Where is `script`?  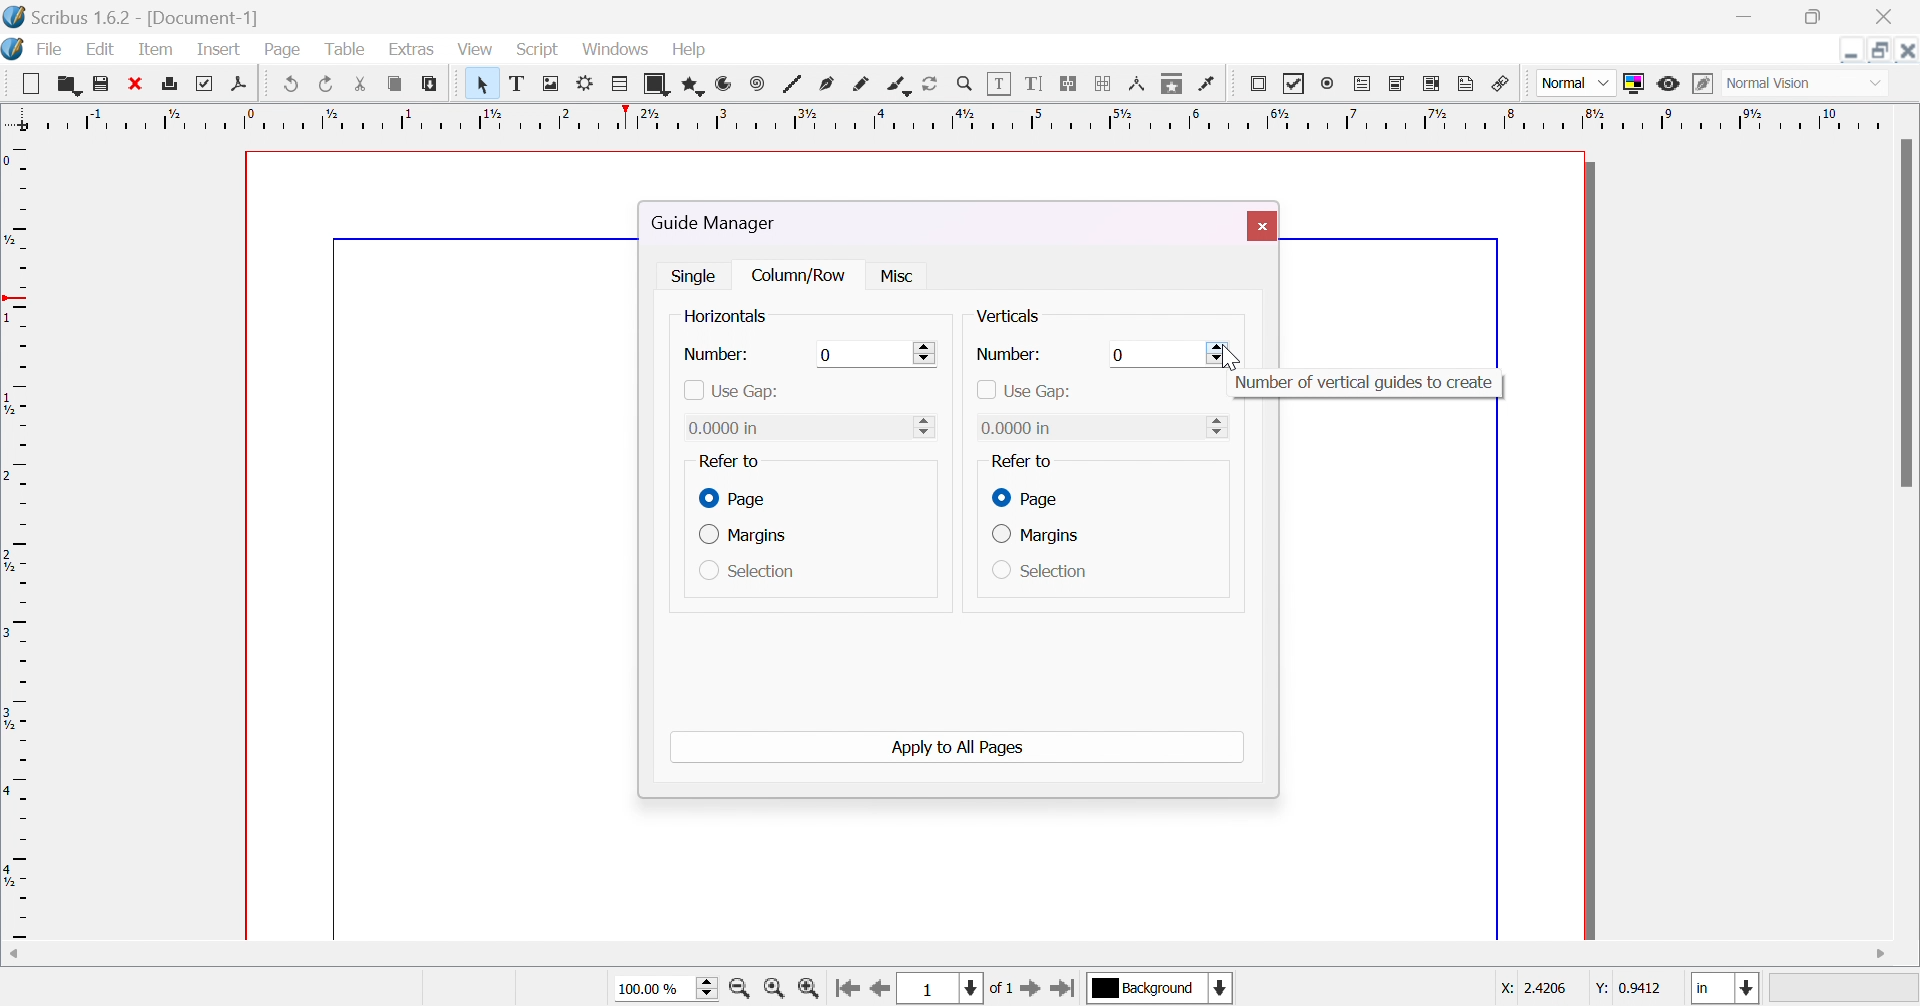
script is located at coordinates (537, 49).